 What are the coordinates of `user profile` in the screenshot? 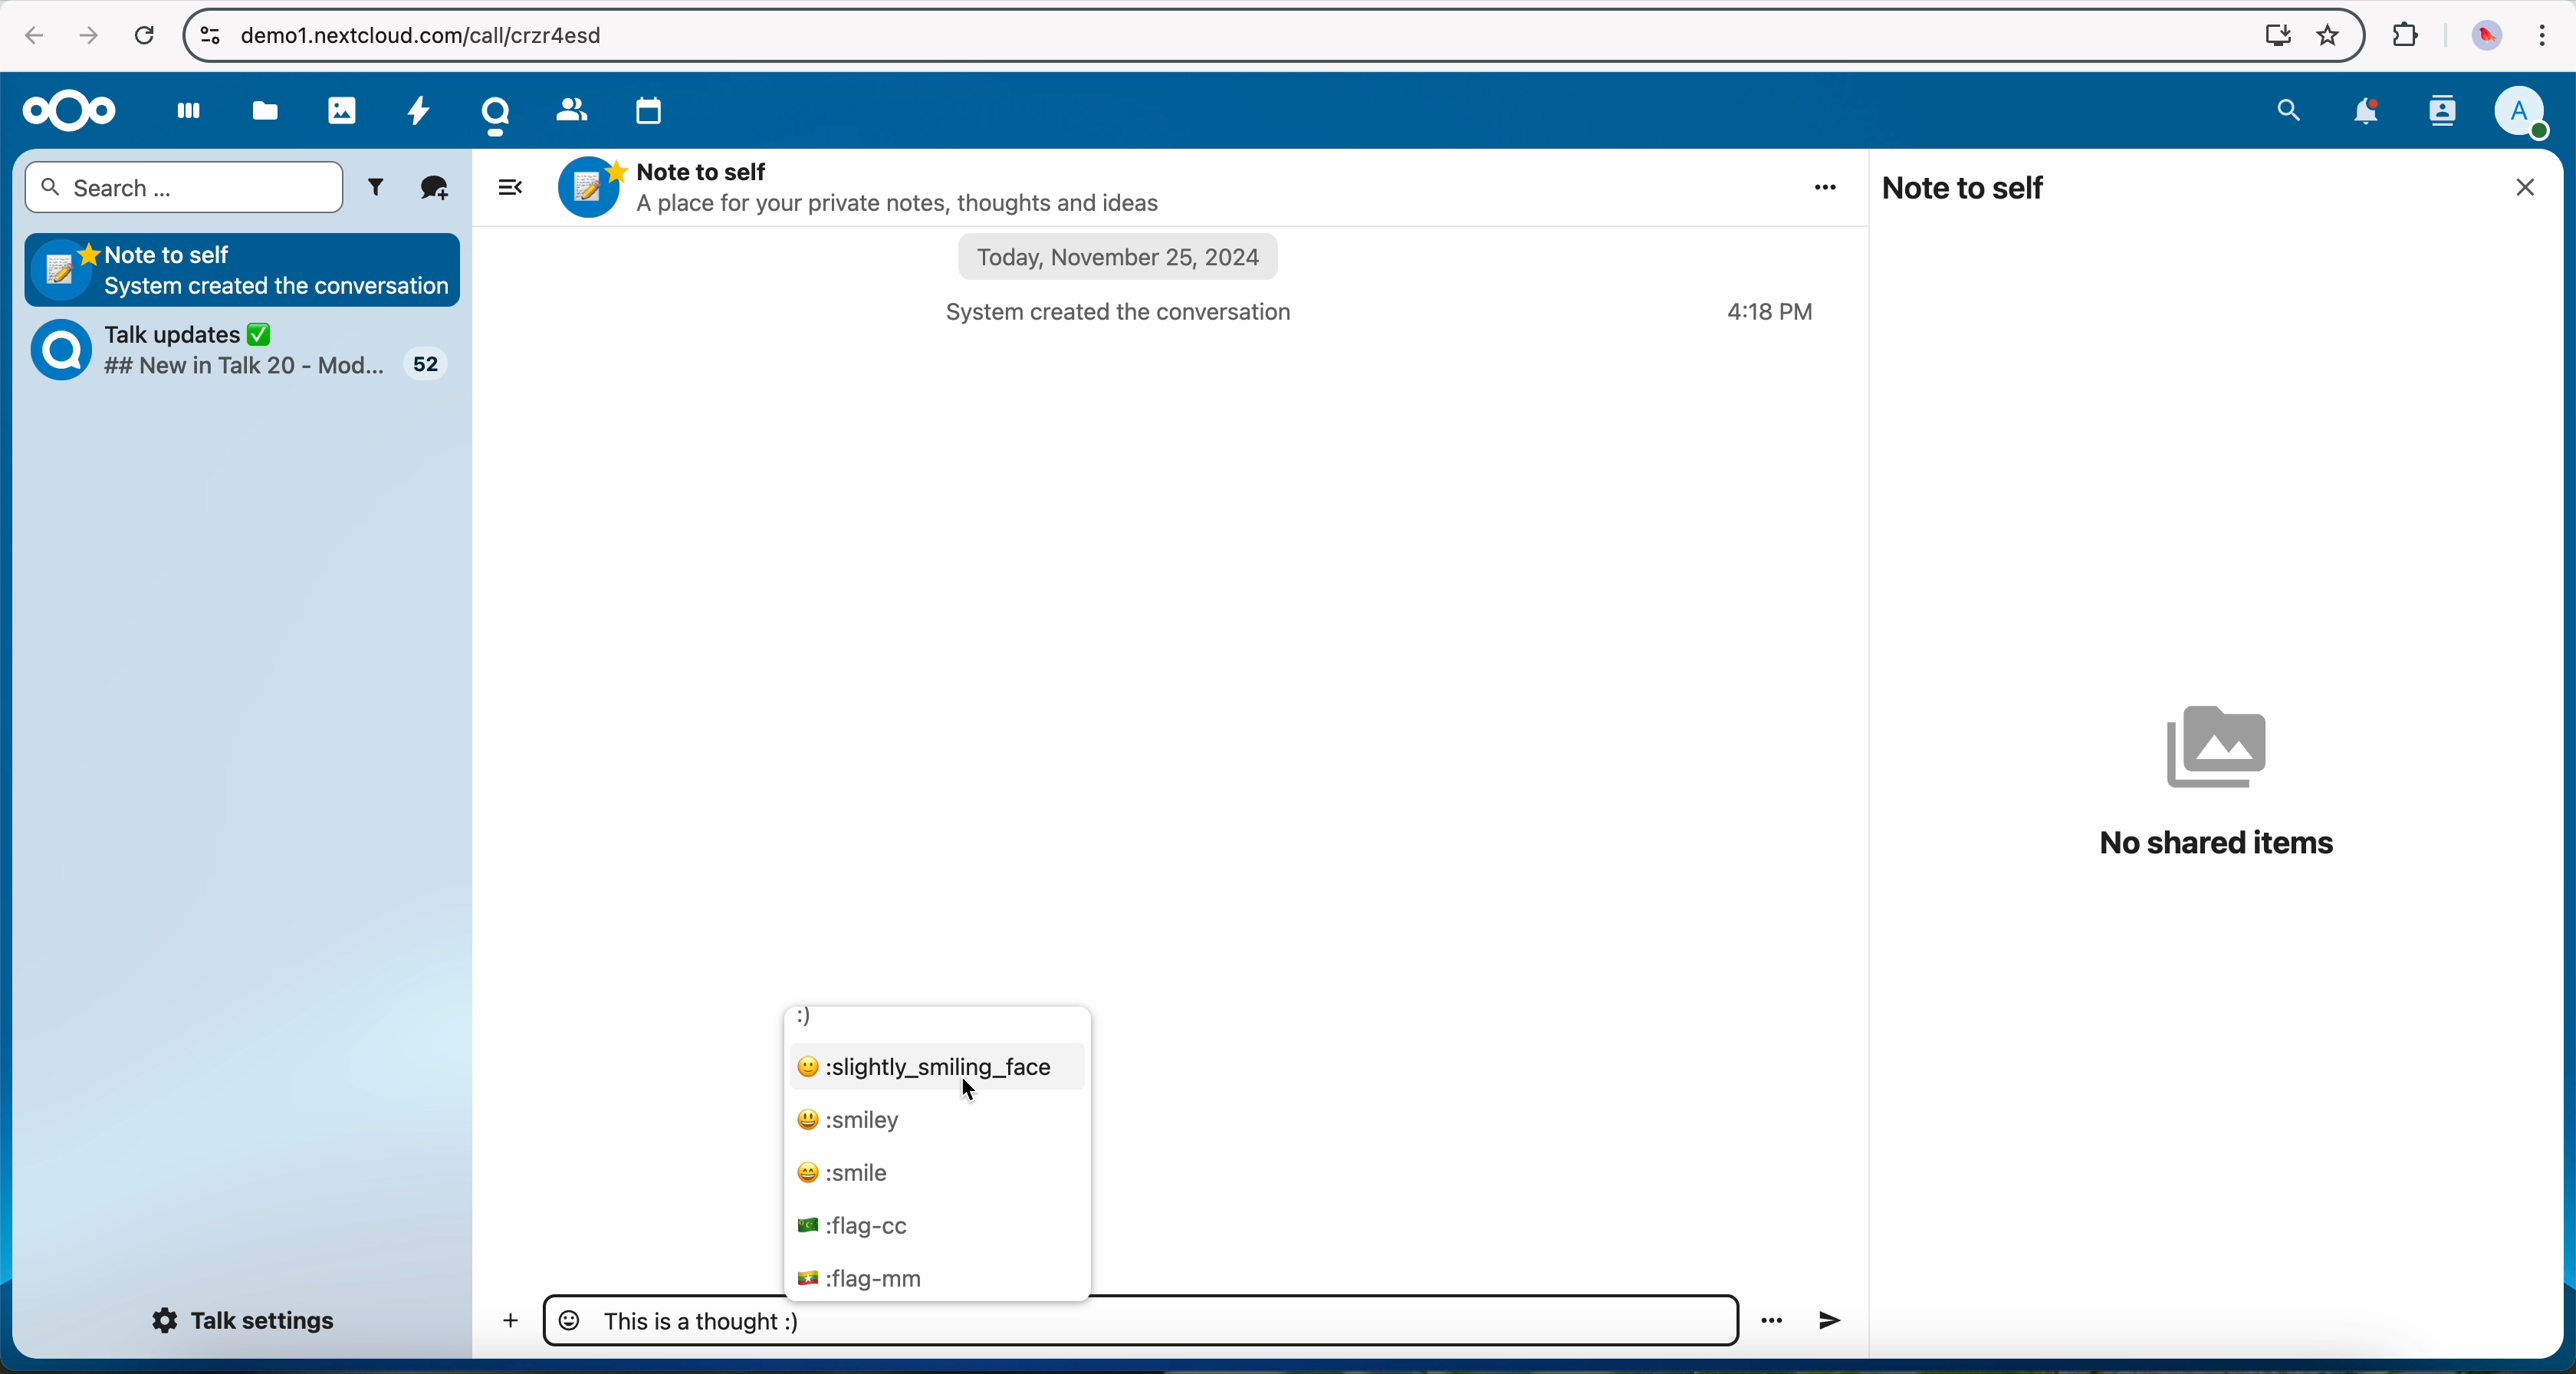 It's located at (2531, 113).